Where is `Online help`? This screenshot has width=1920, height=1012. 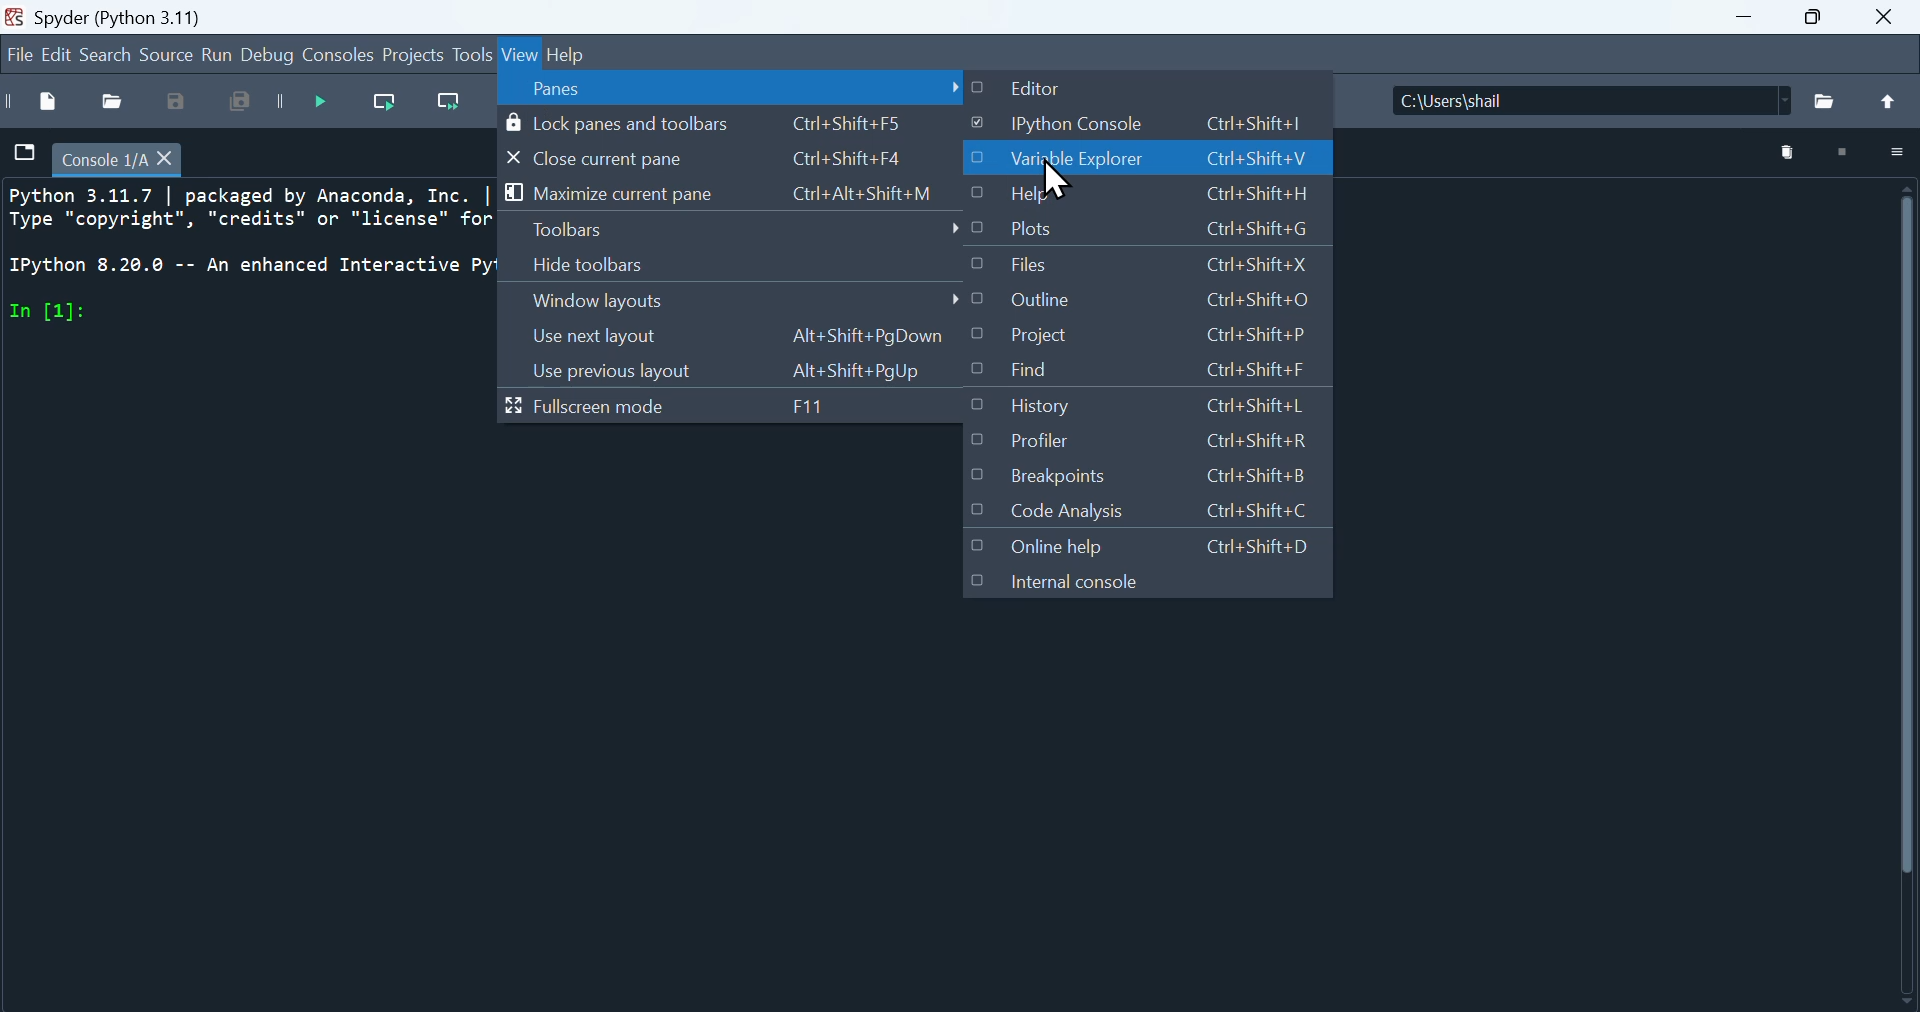 Online help is located at coordinates (1147, 545).